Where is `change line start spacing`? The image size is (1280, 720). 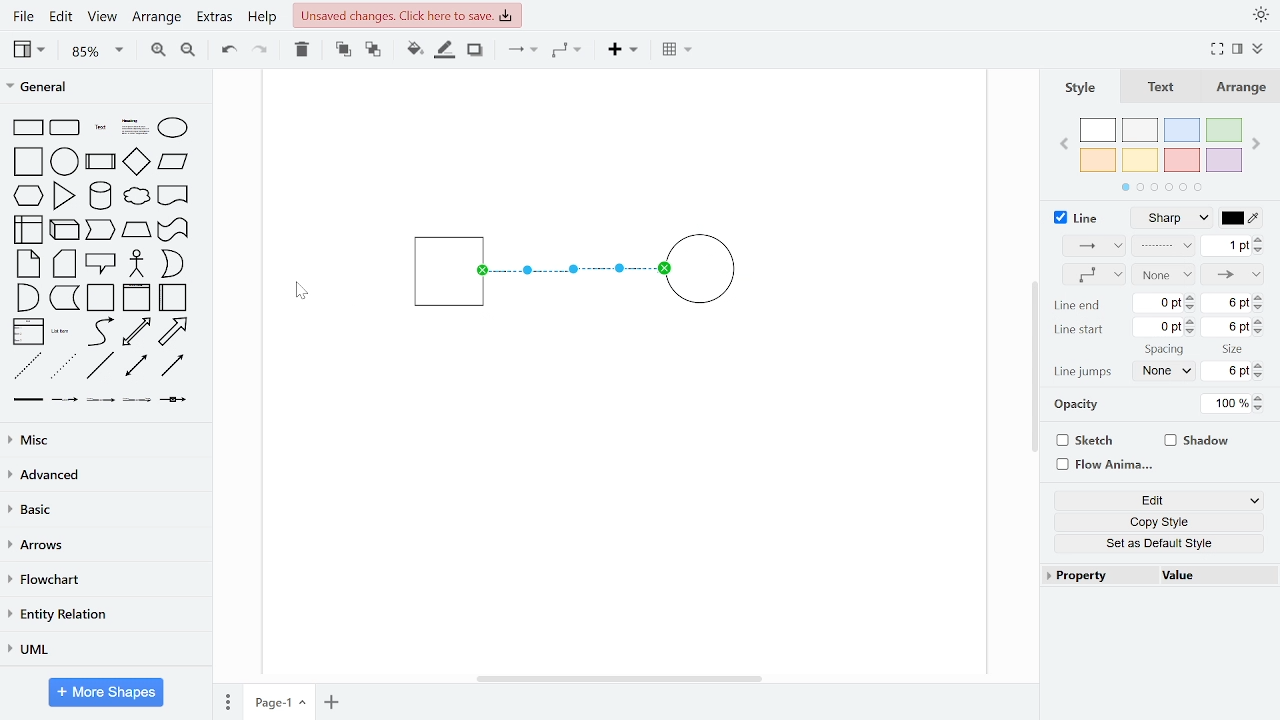 change line start spacing is located at coordinates (1166, 326).